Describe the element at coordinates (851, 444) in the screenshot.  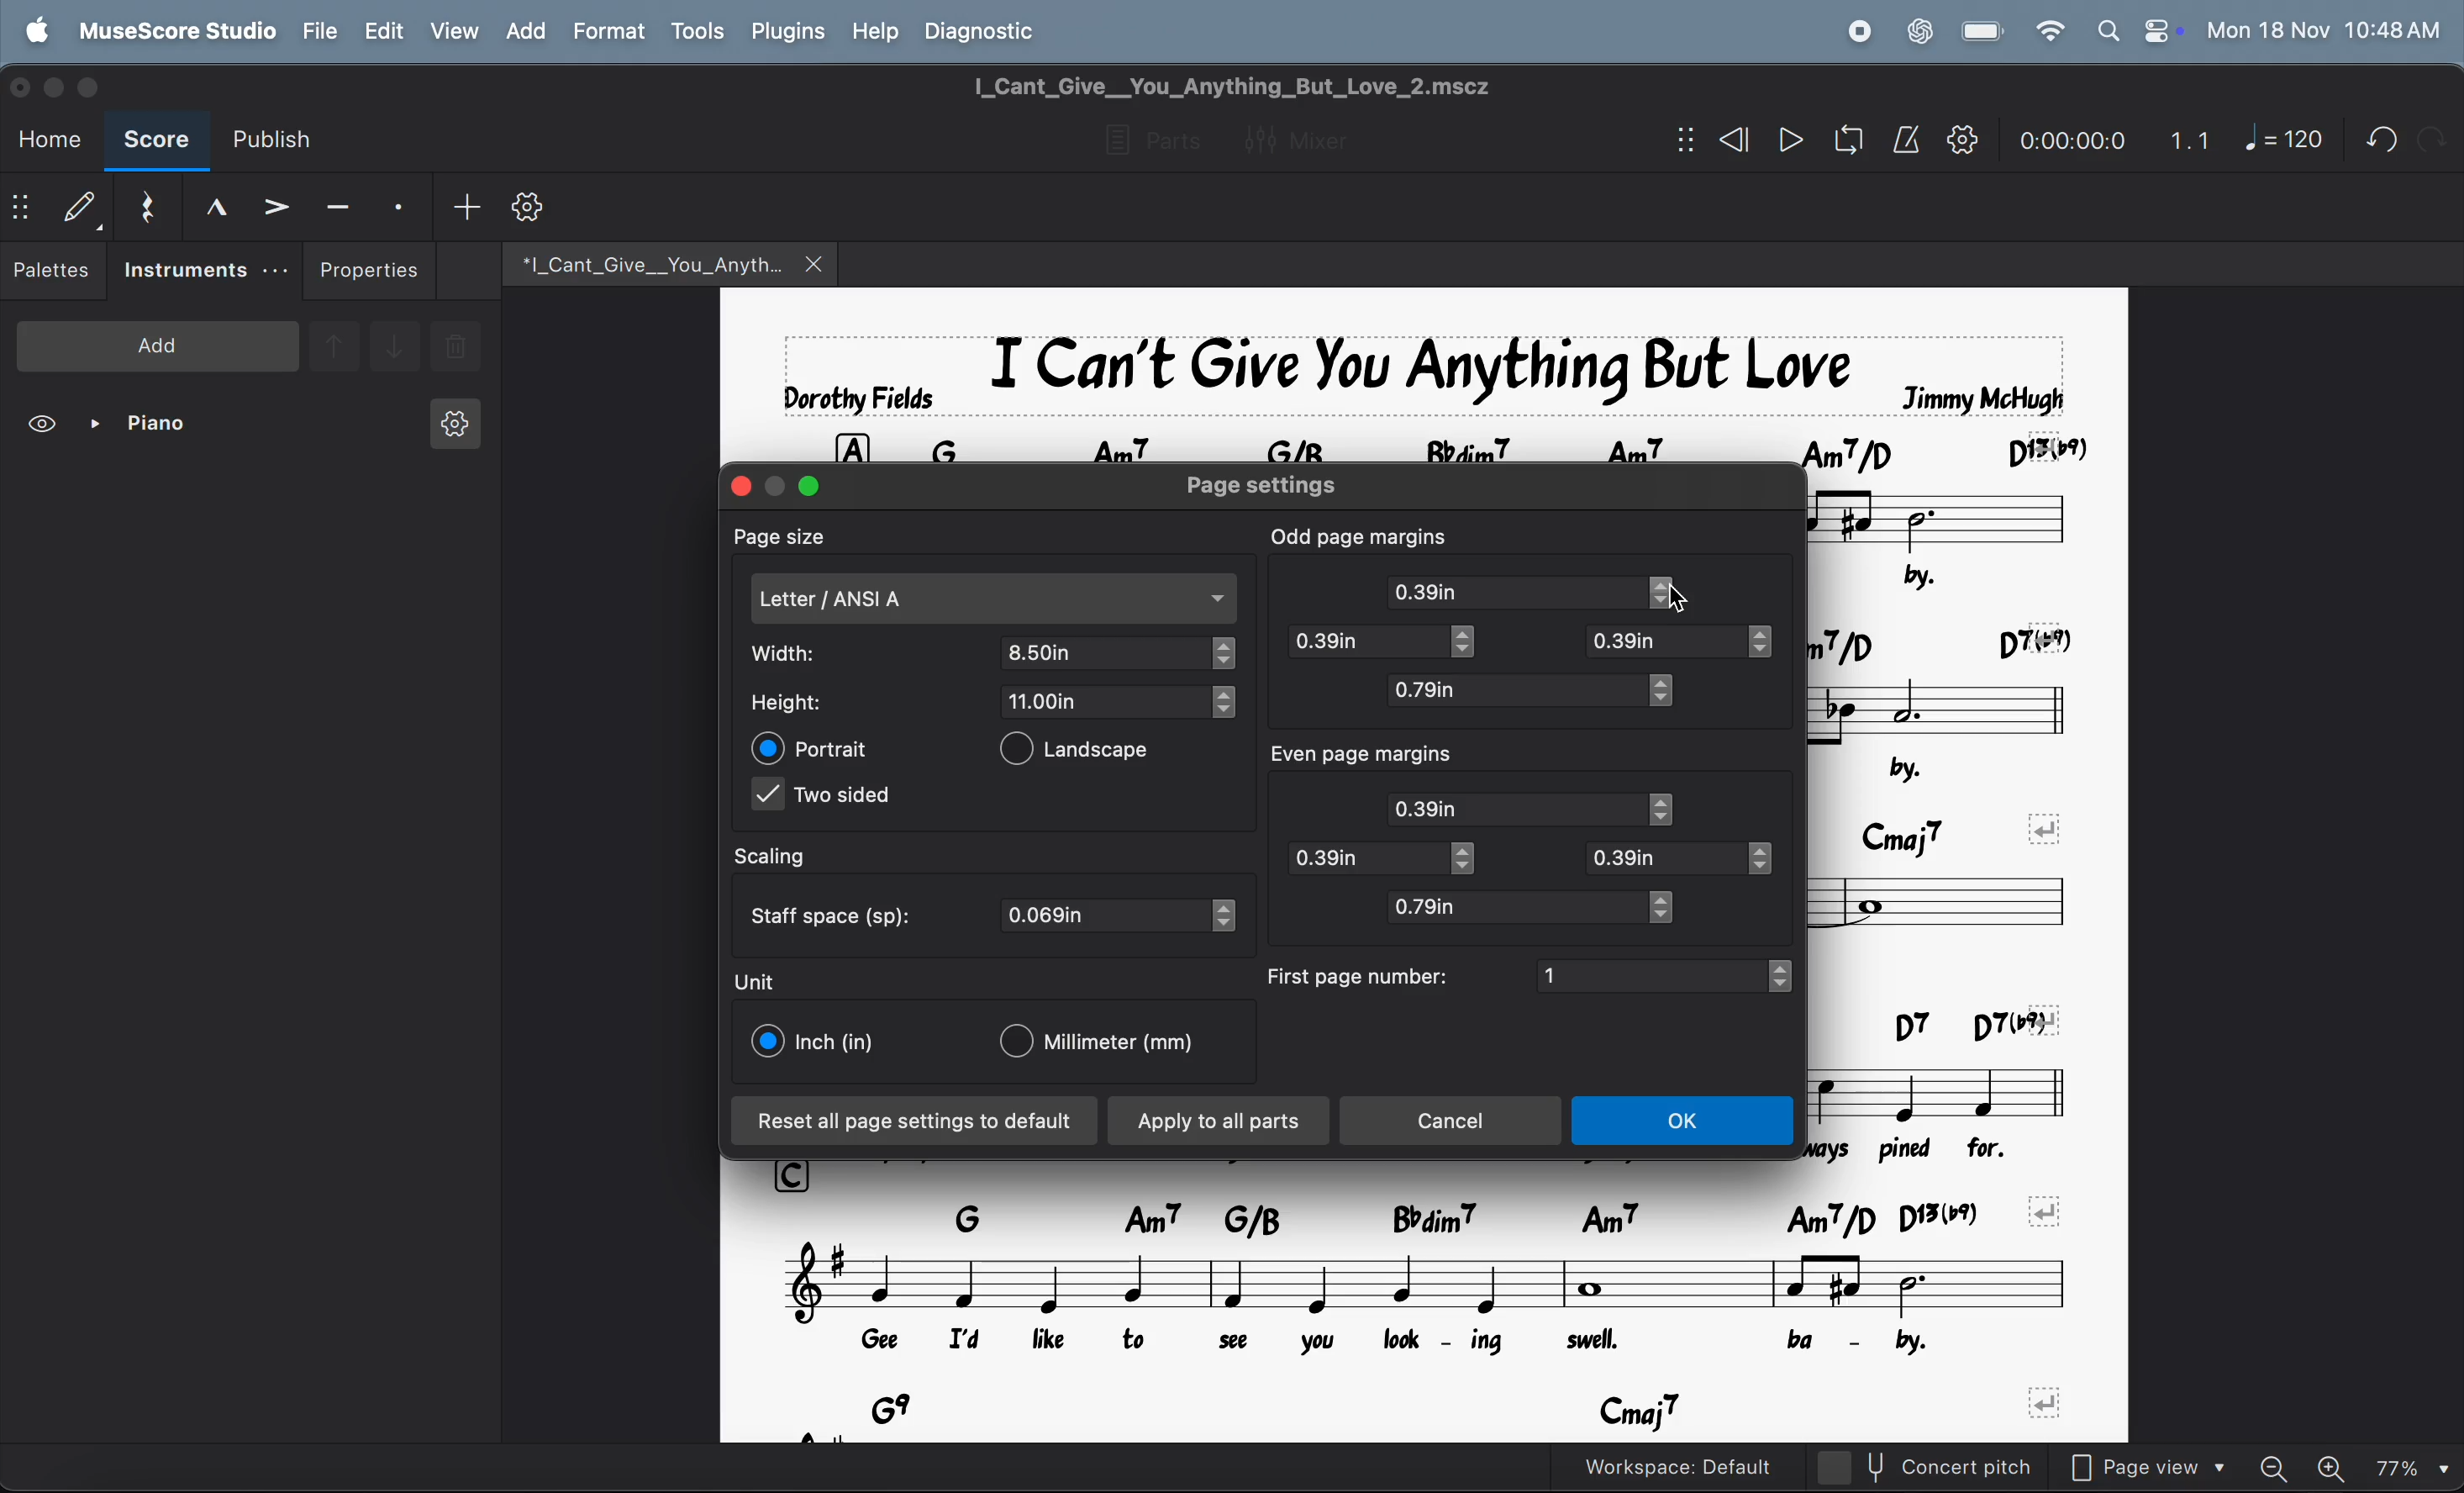
I see `rows` at that location.